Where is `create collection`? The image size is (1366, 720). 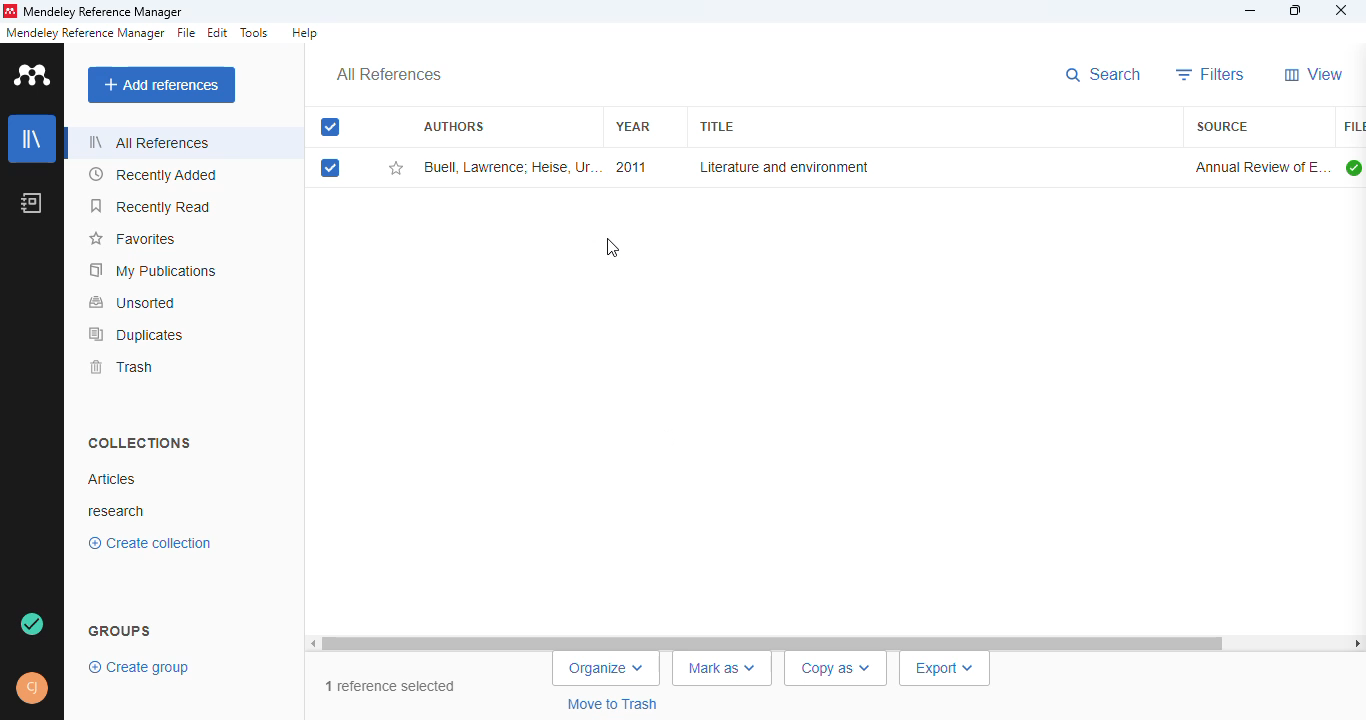 create collection is located at coordinates (152, 546).